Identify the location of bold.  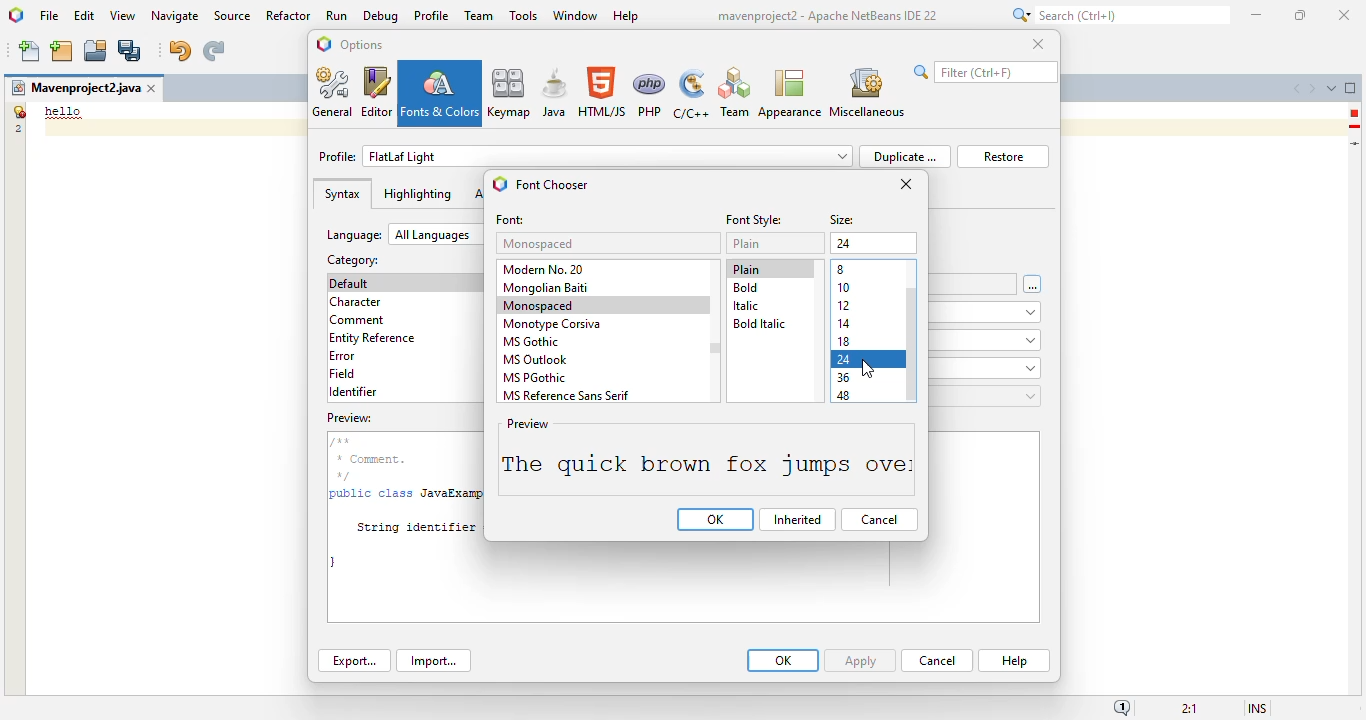
(746, 288).